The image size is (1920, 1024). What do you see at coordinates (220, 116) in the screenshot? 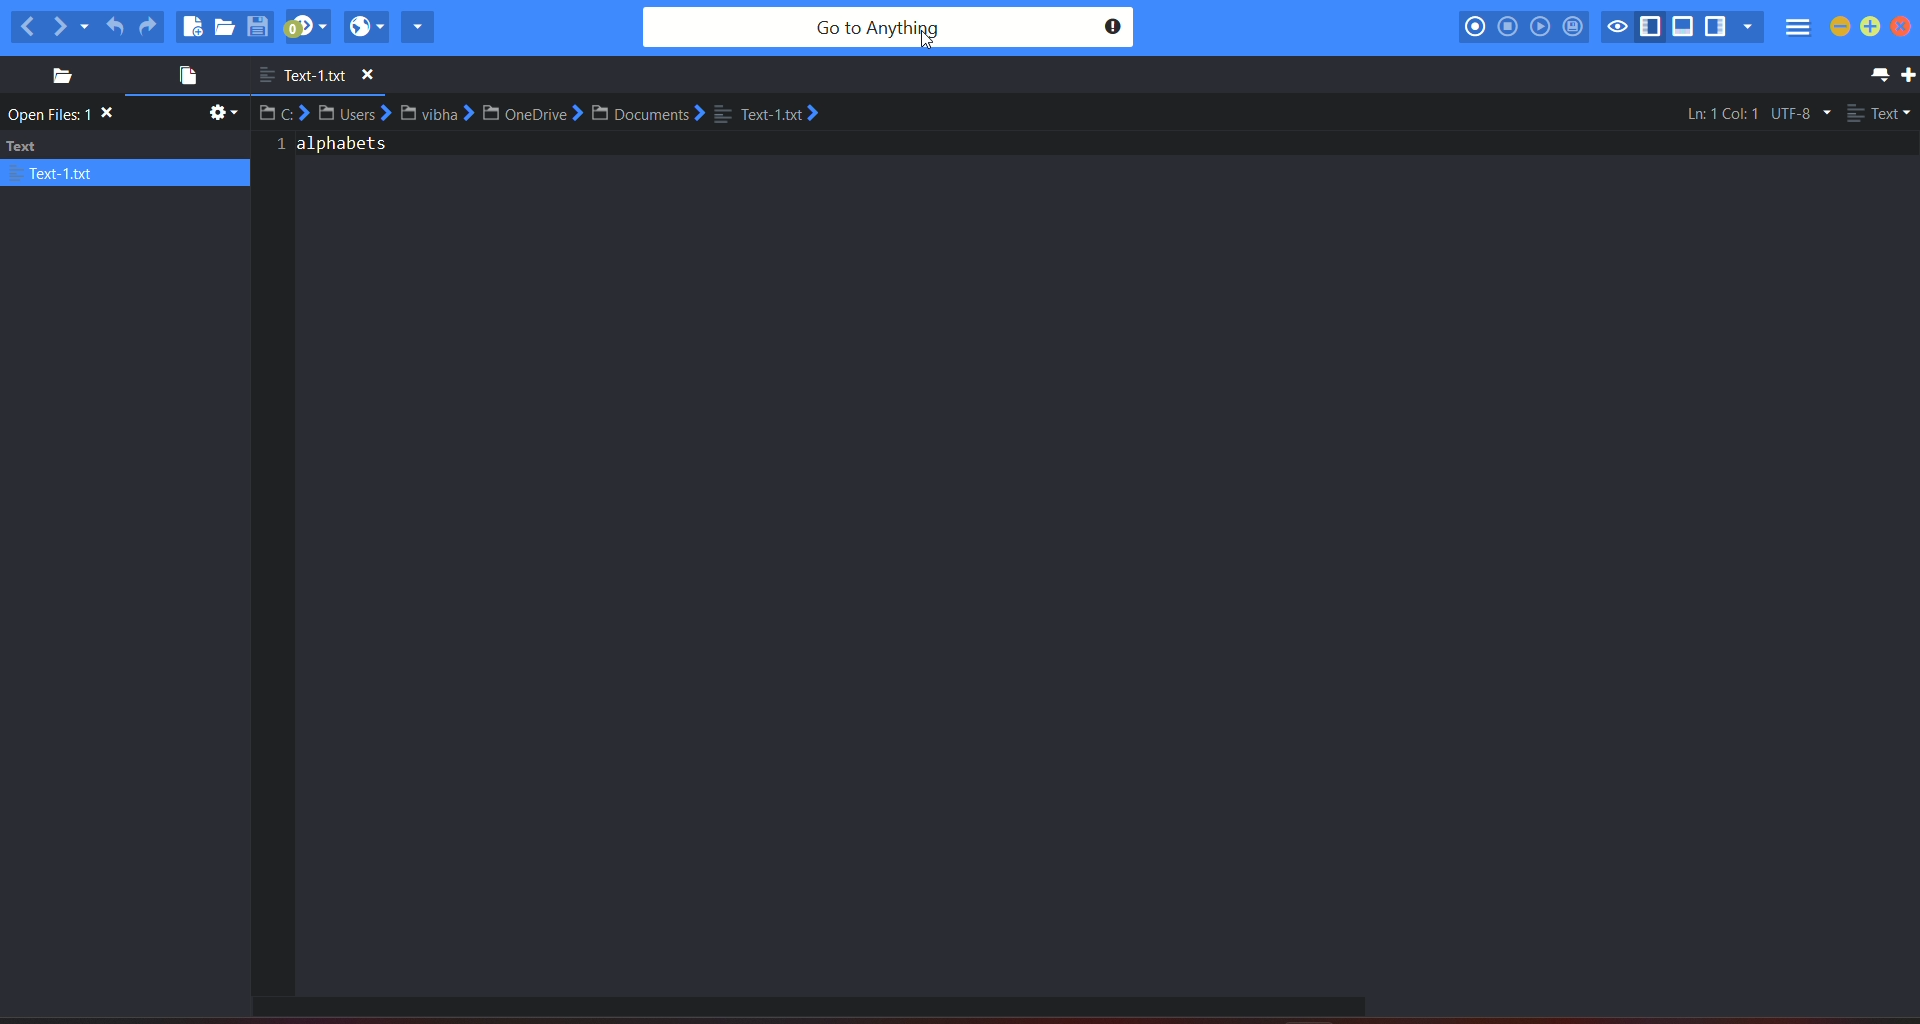
I see `settings` at bounding box center [220, 116].